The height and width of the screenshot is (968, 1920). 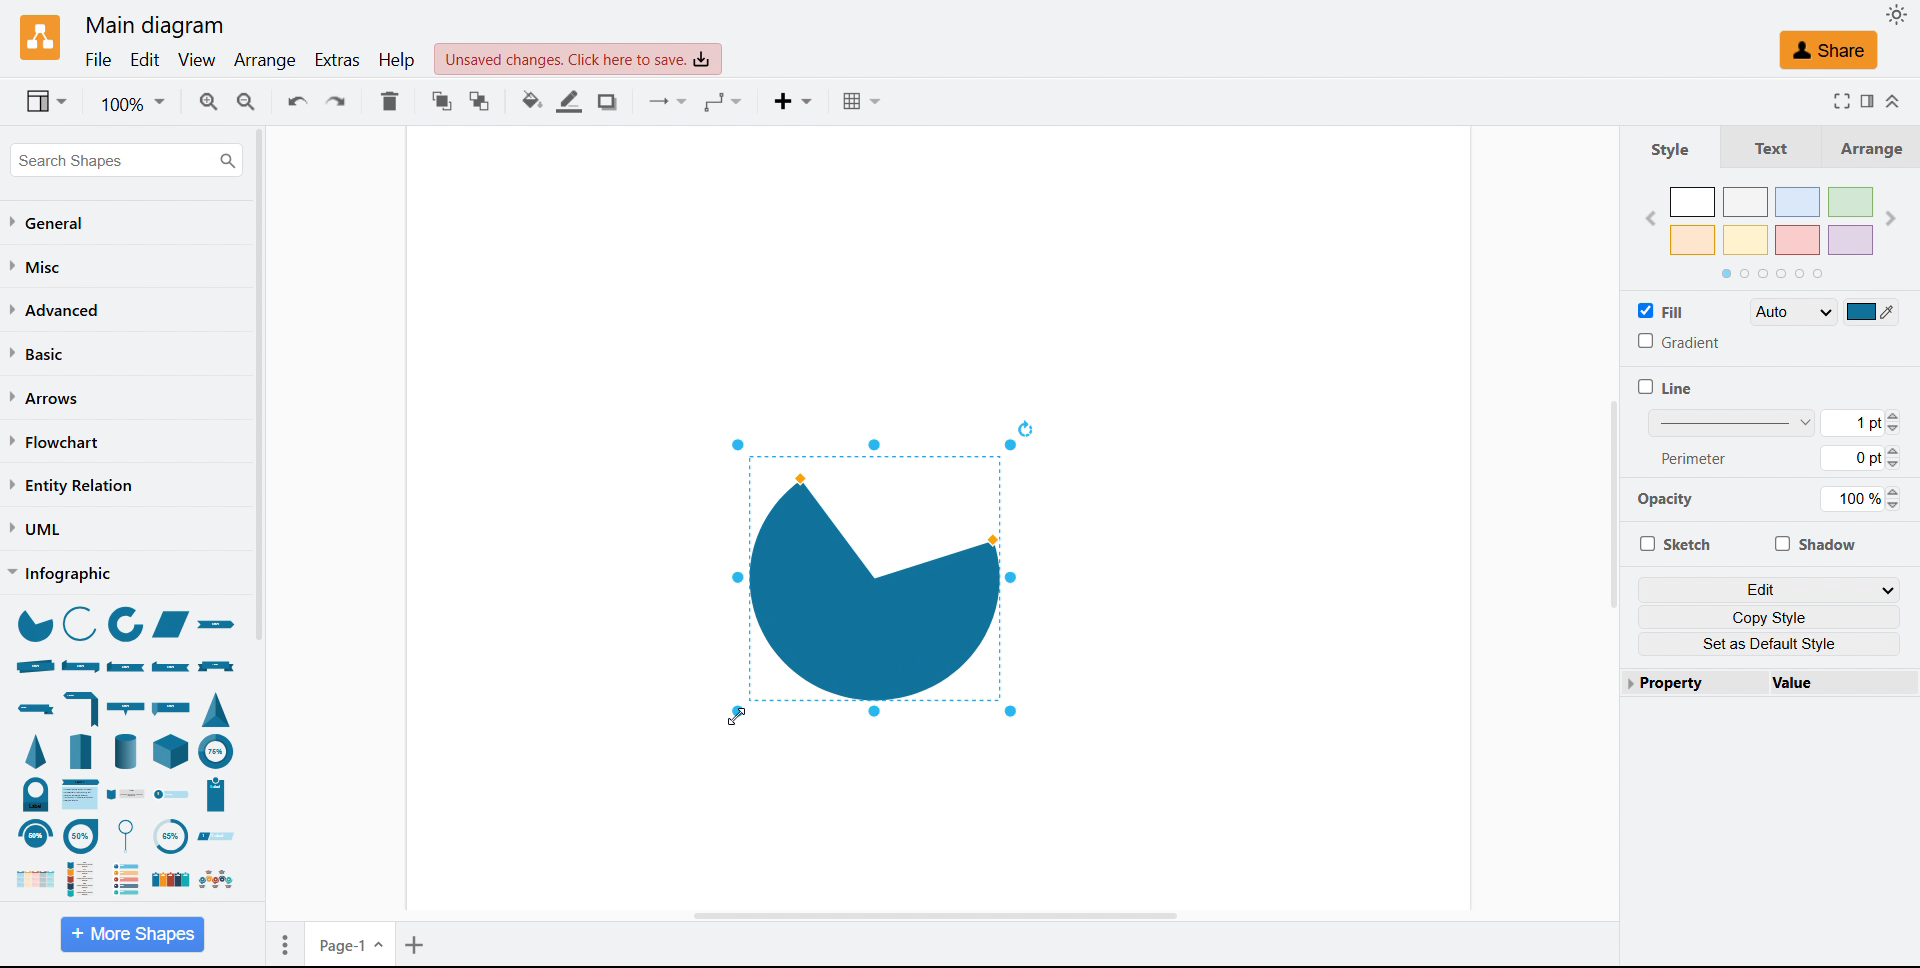 I want to click on Zoom out , so click(x=248, y=101).